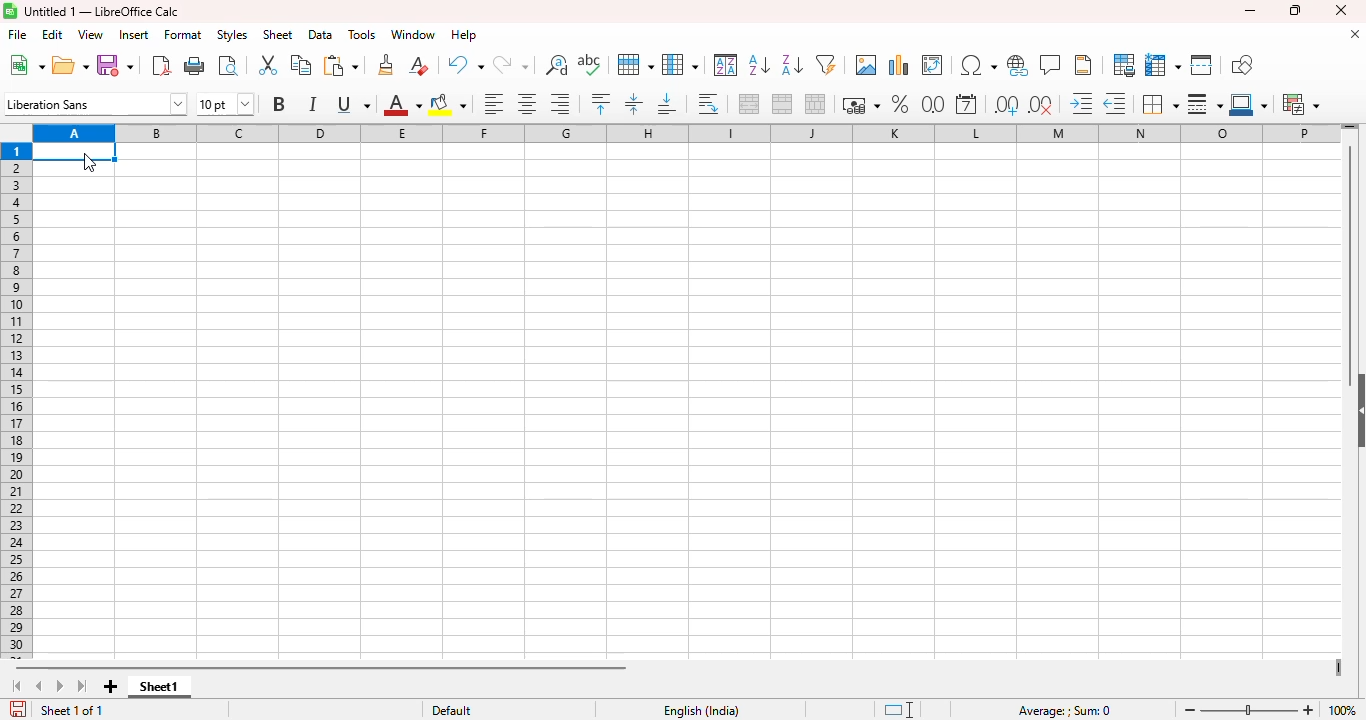 Image resolution: width=1366 pixels, height=720 pixels. I want to click on wrap text, so click(708, 104).